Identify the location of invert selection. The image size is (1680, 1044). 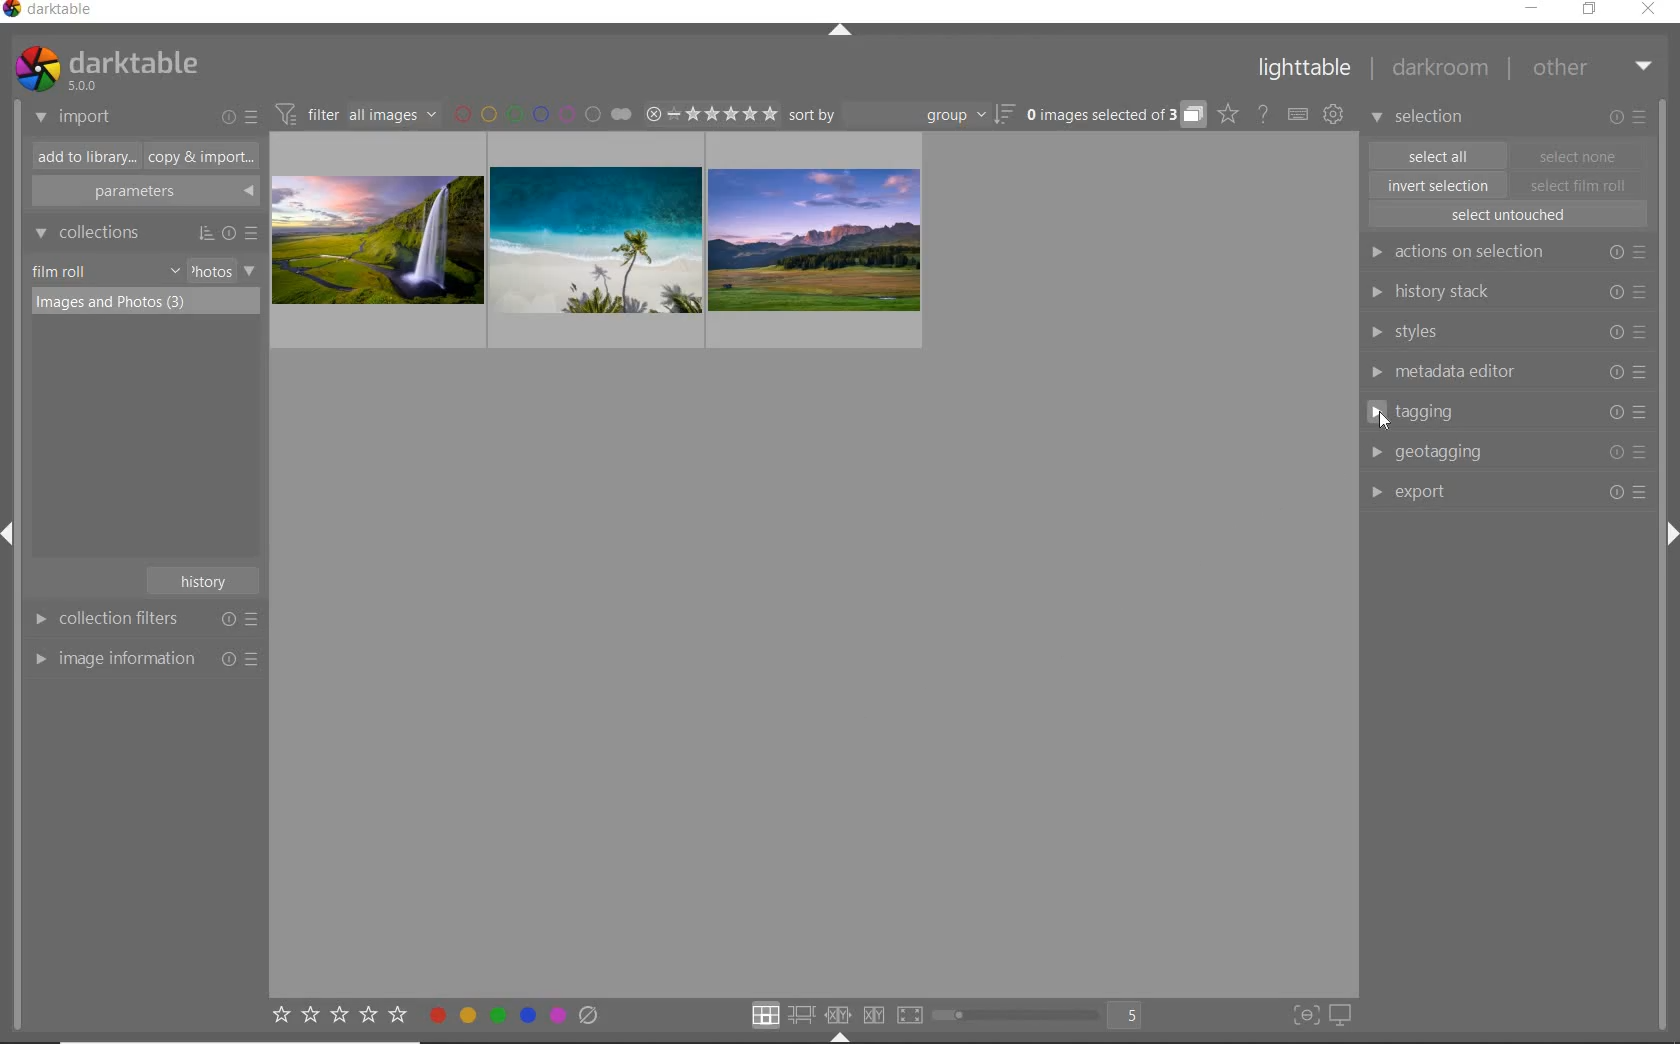
(1440, 185).